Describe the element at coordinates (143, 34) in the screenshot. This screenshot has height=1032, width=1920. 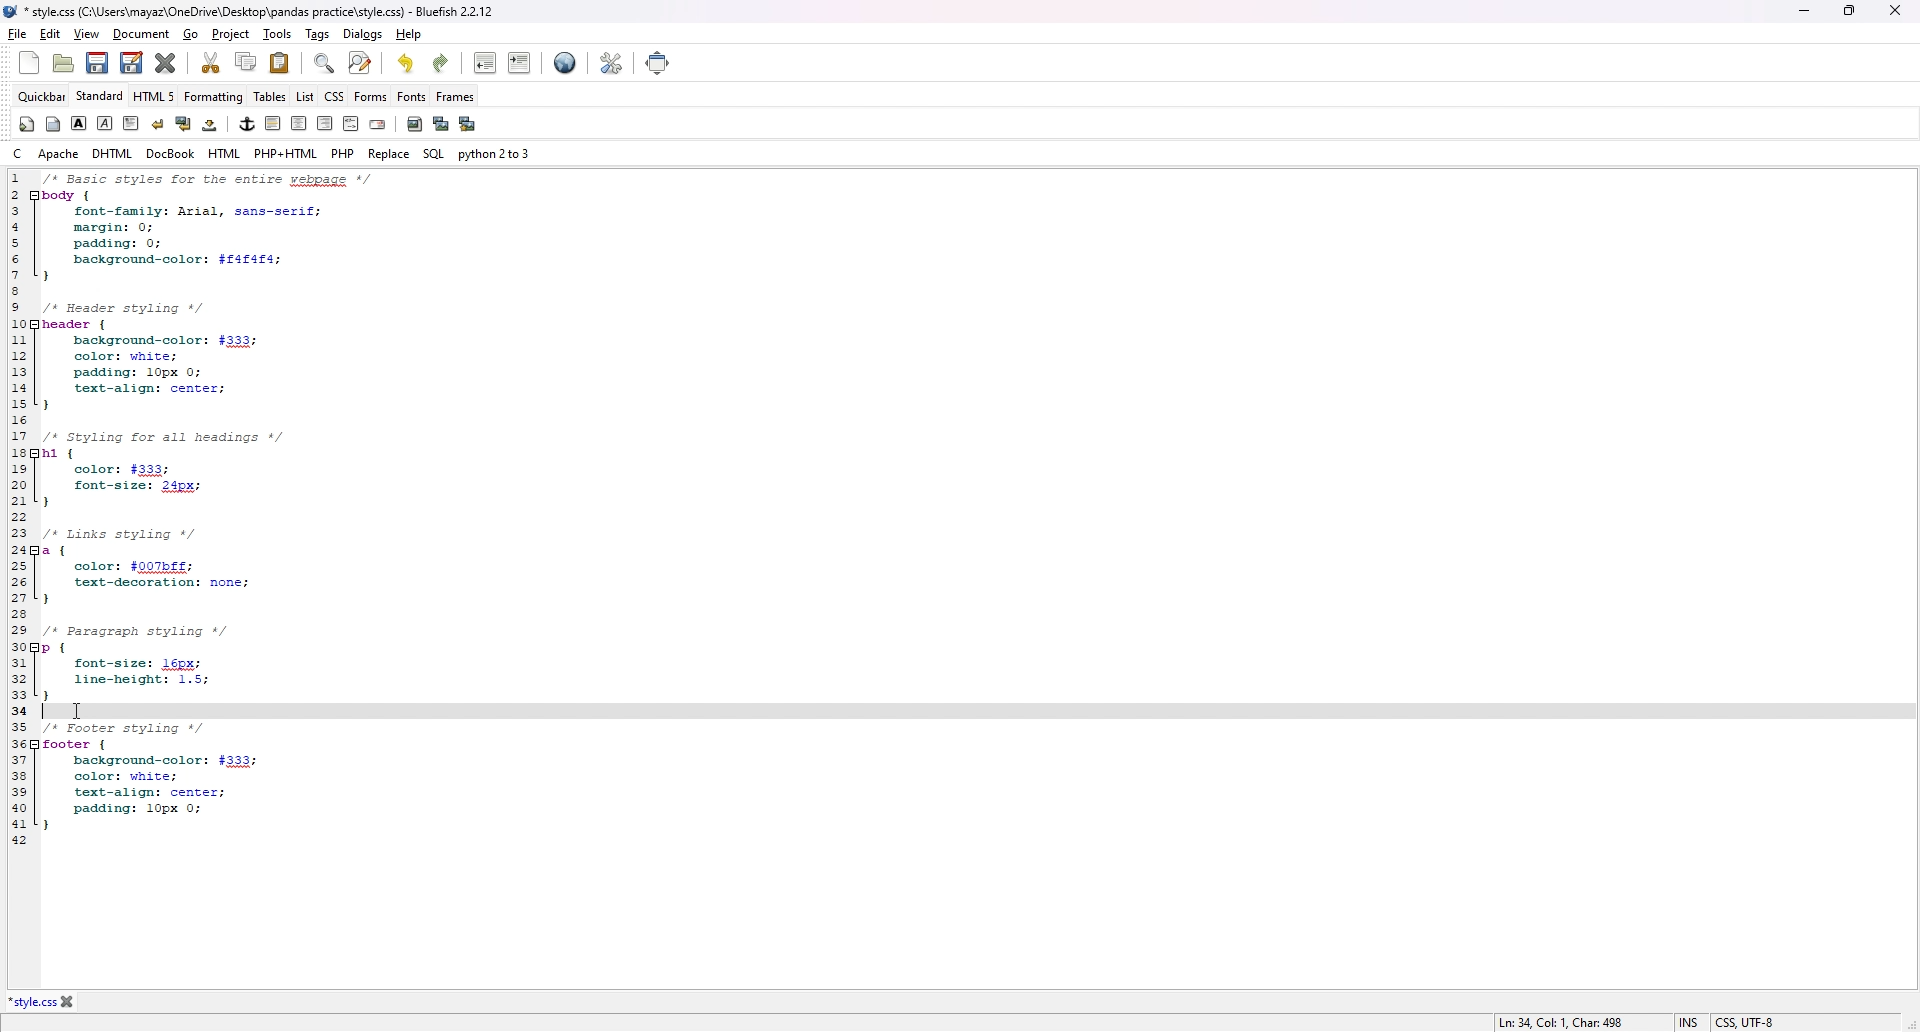
I see `document` at that location.